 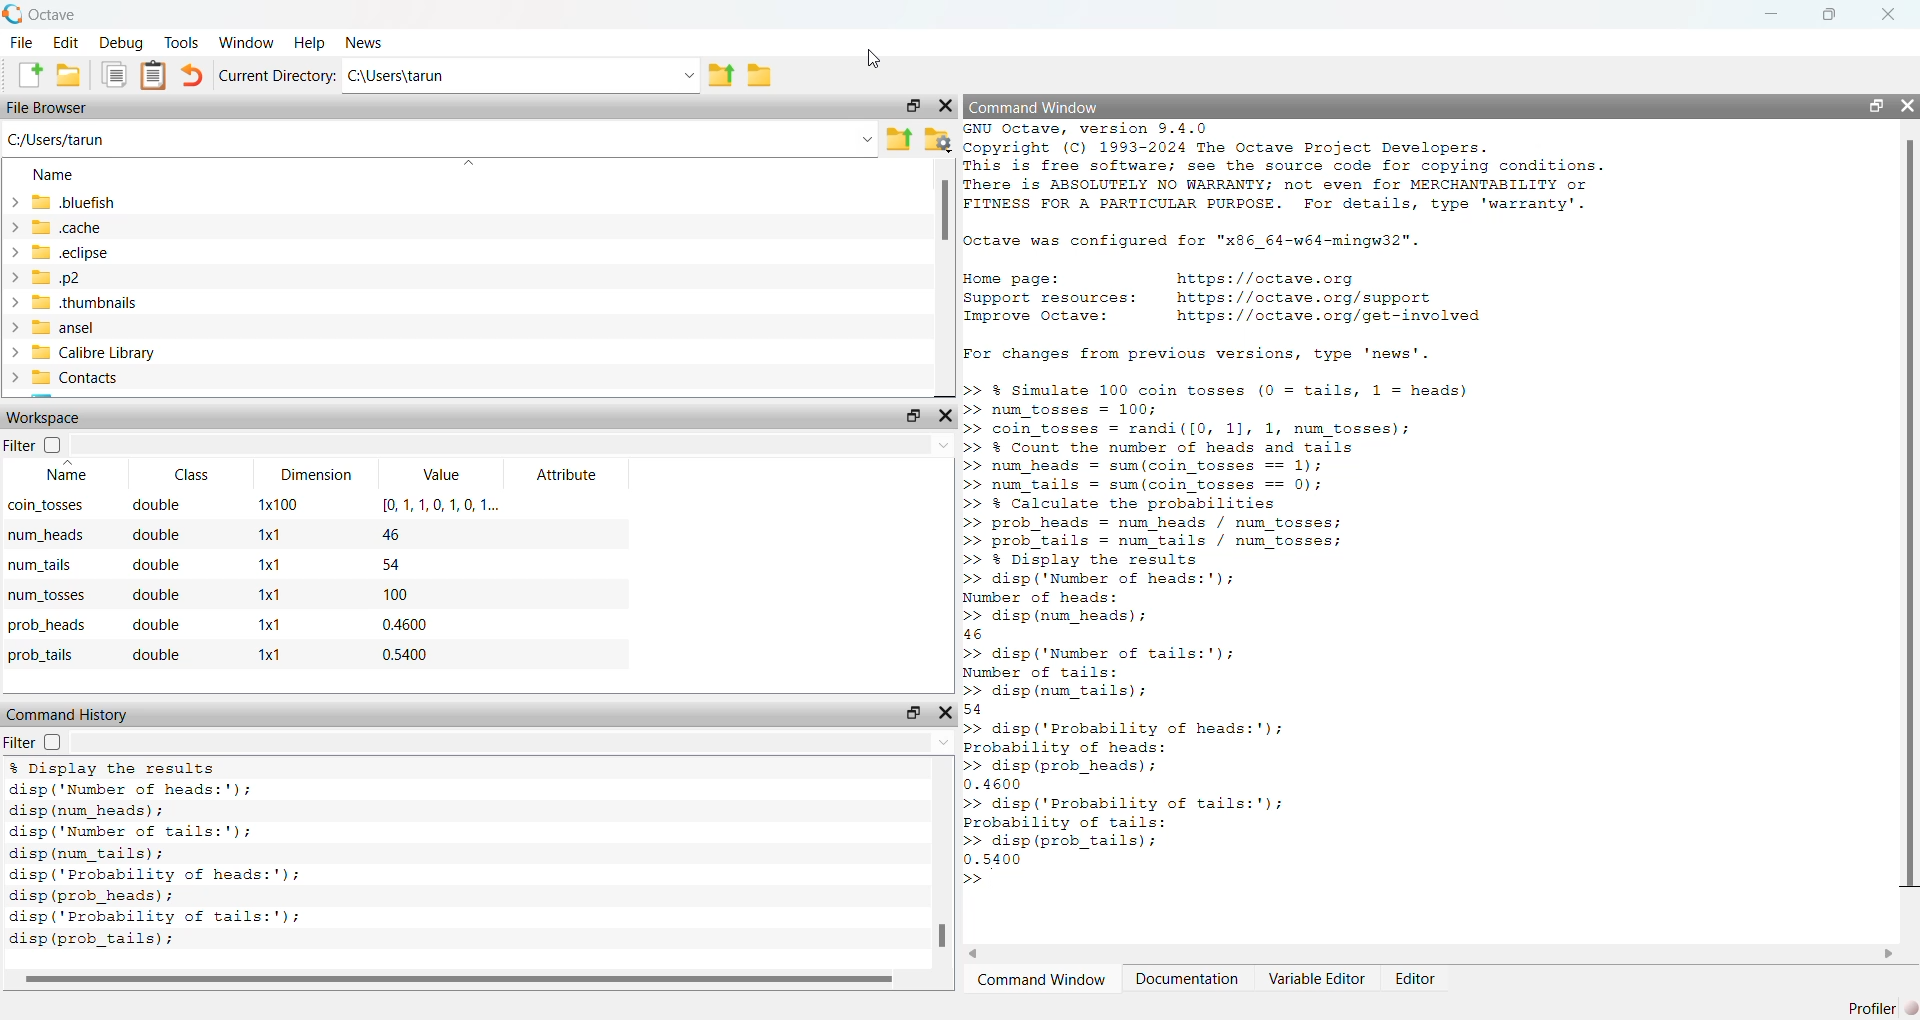 What do you see at coordinates (115, 75) in the screenshot?
I see `Duplicate` at bounding box center [115, 75].